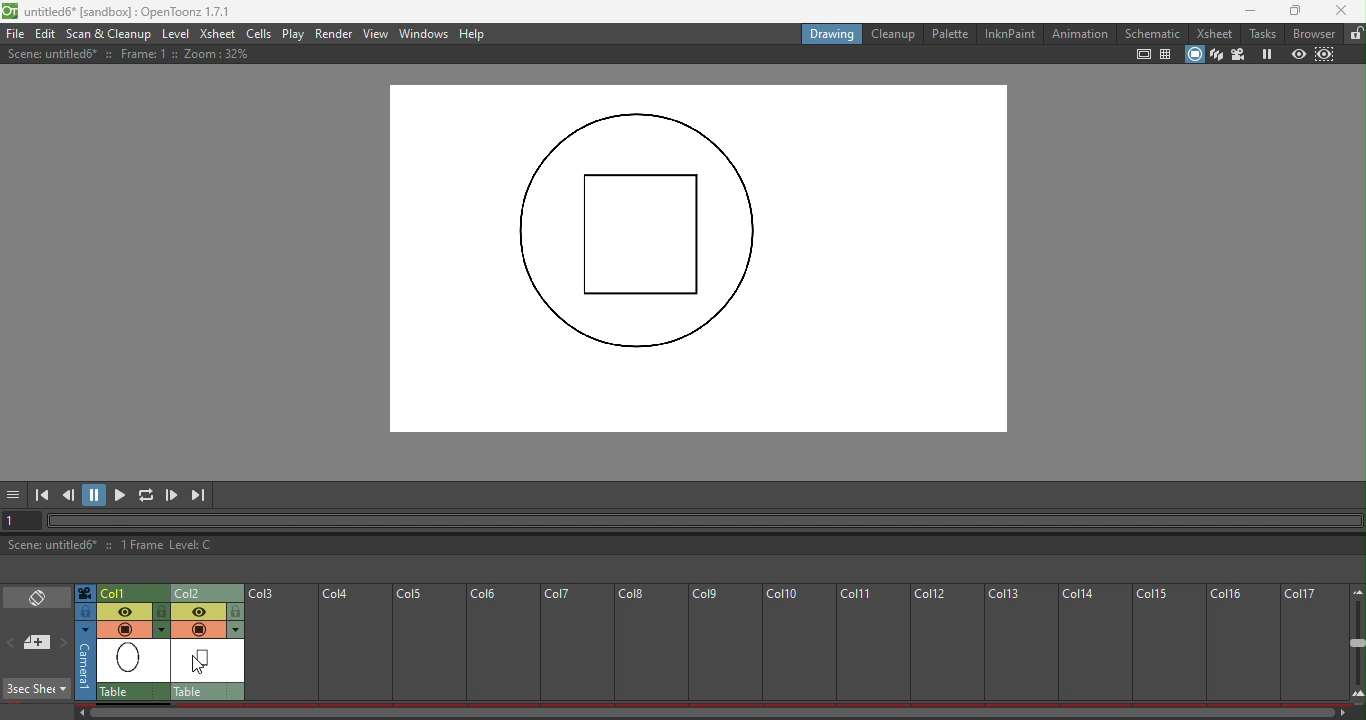 This screenshot has height=720, width=1366. What do you see at coordinates (1342, 11) in the screenshot?
I see `Close` at bounding box center [1342, 11].